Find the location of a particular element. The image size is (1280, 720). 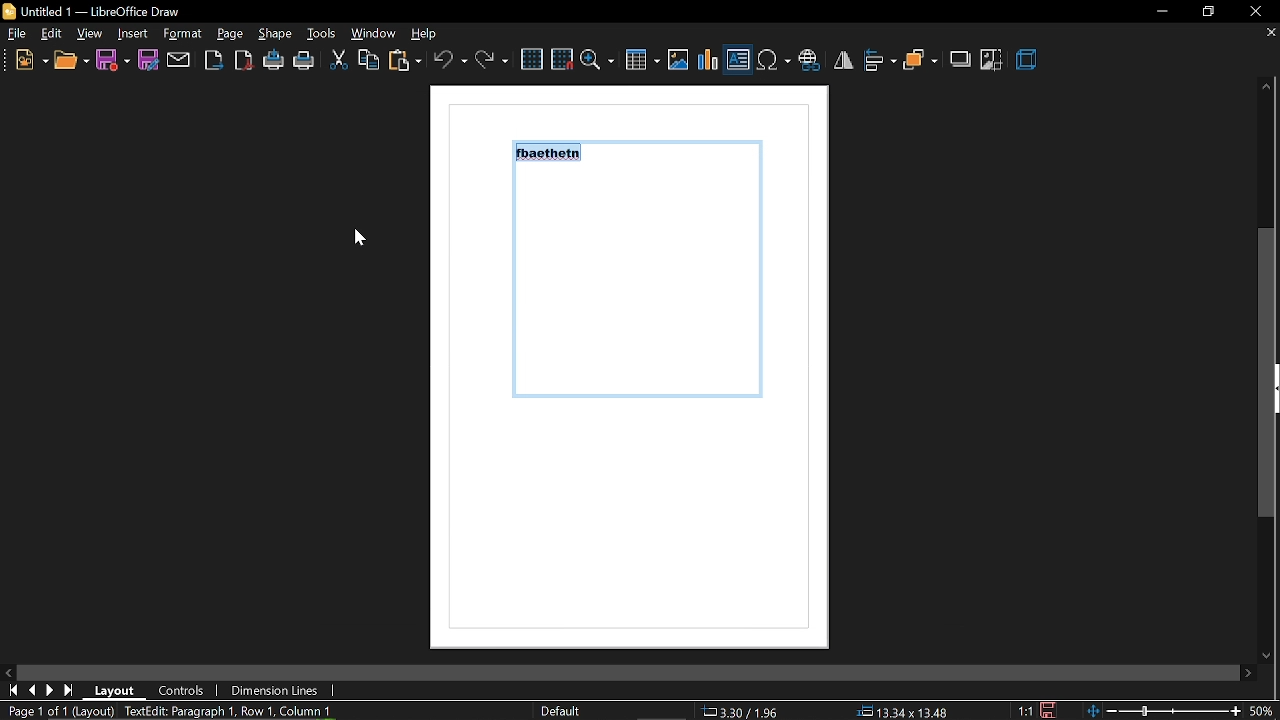

Insert symbol is located at coordinates (773, 60).